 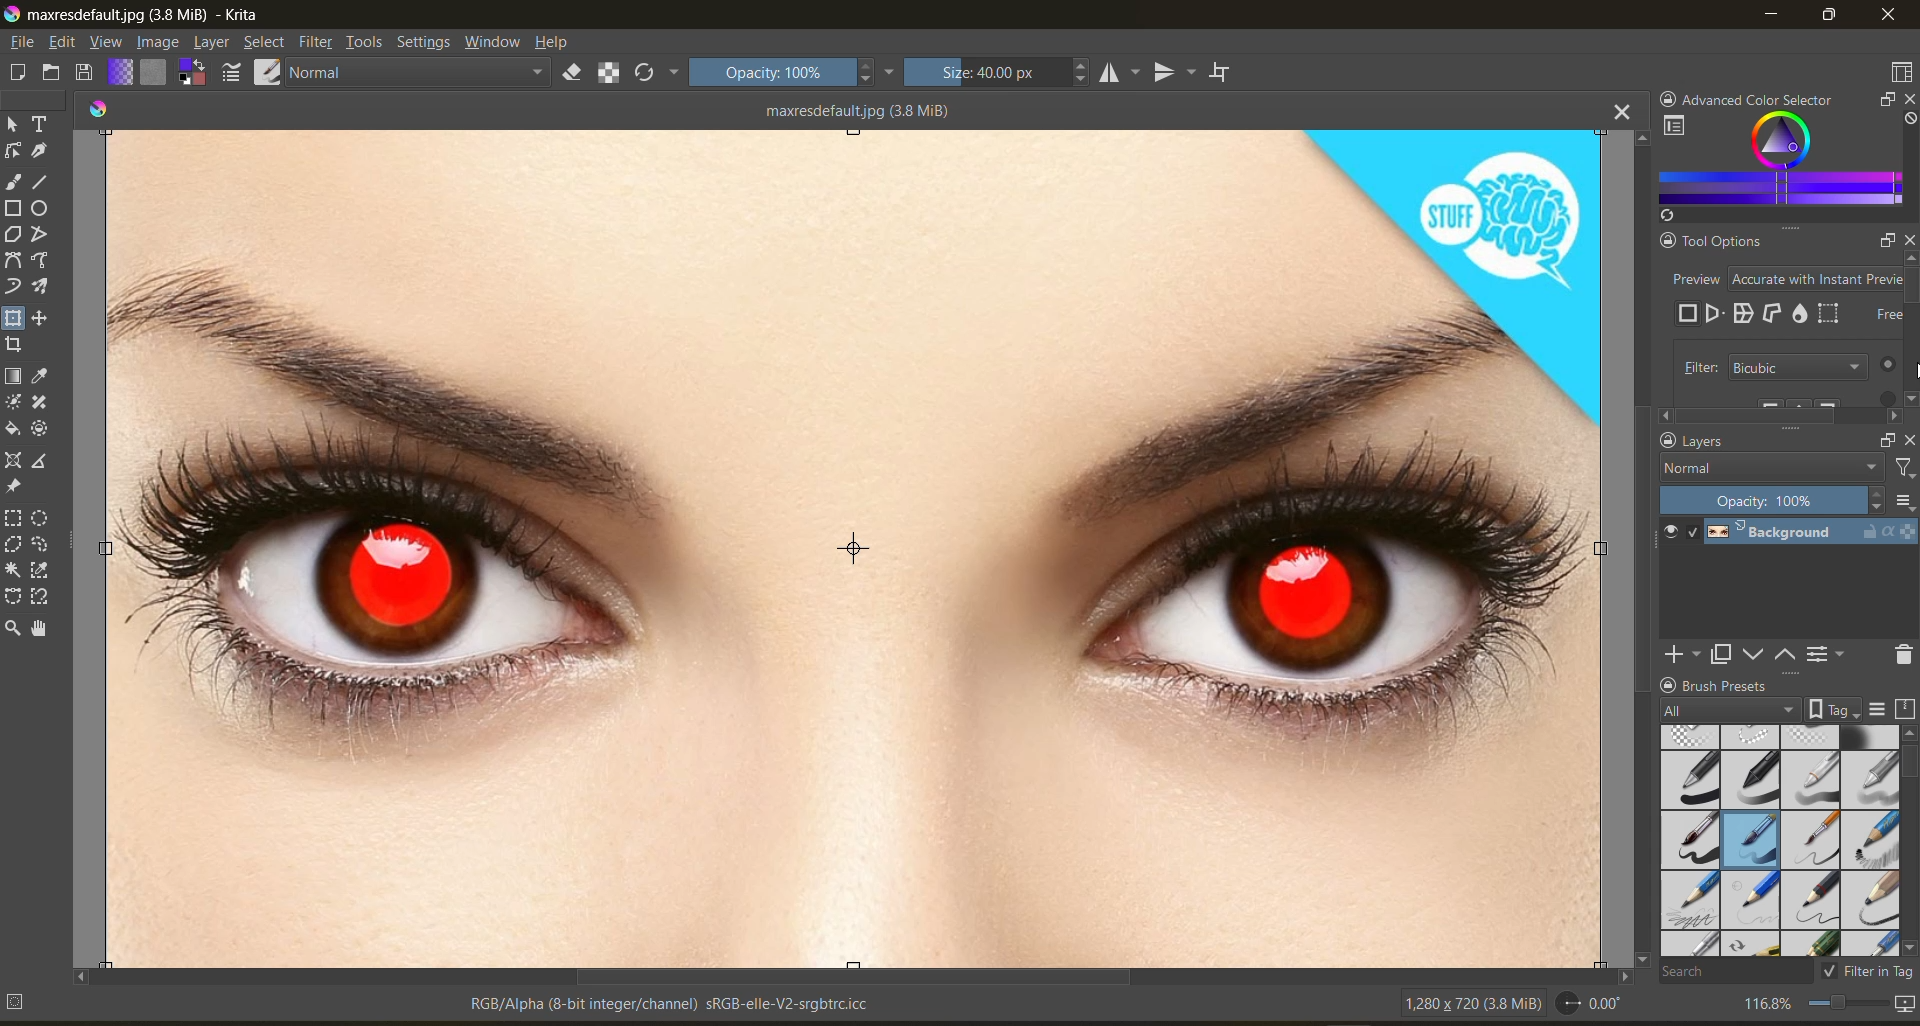 I want to click on tool, so click(x=41, y=464).